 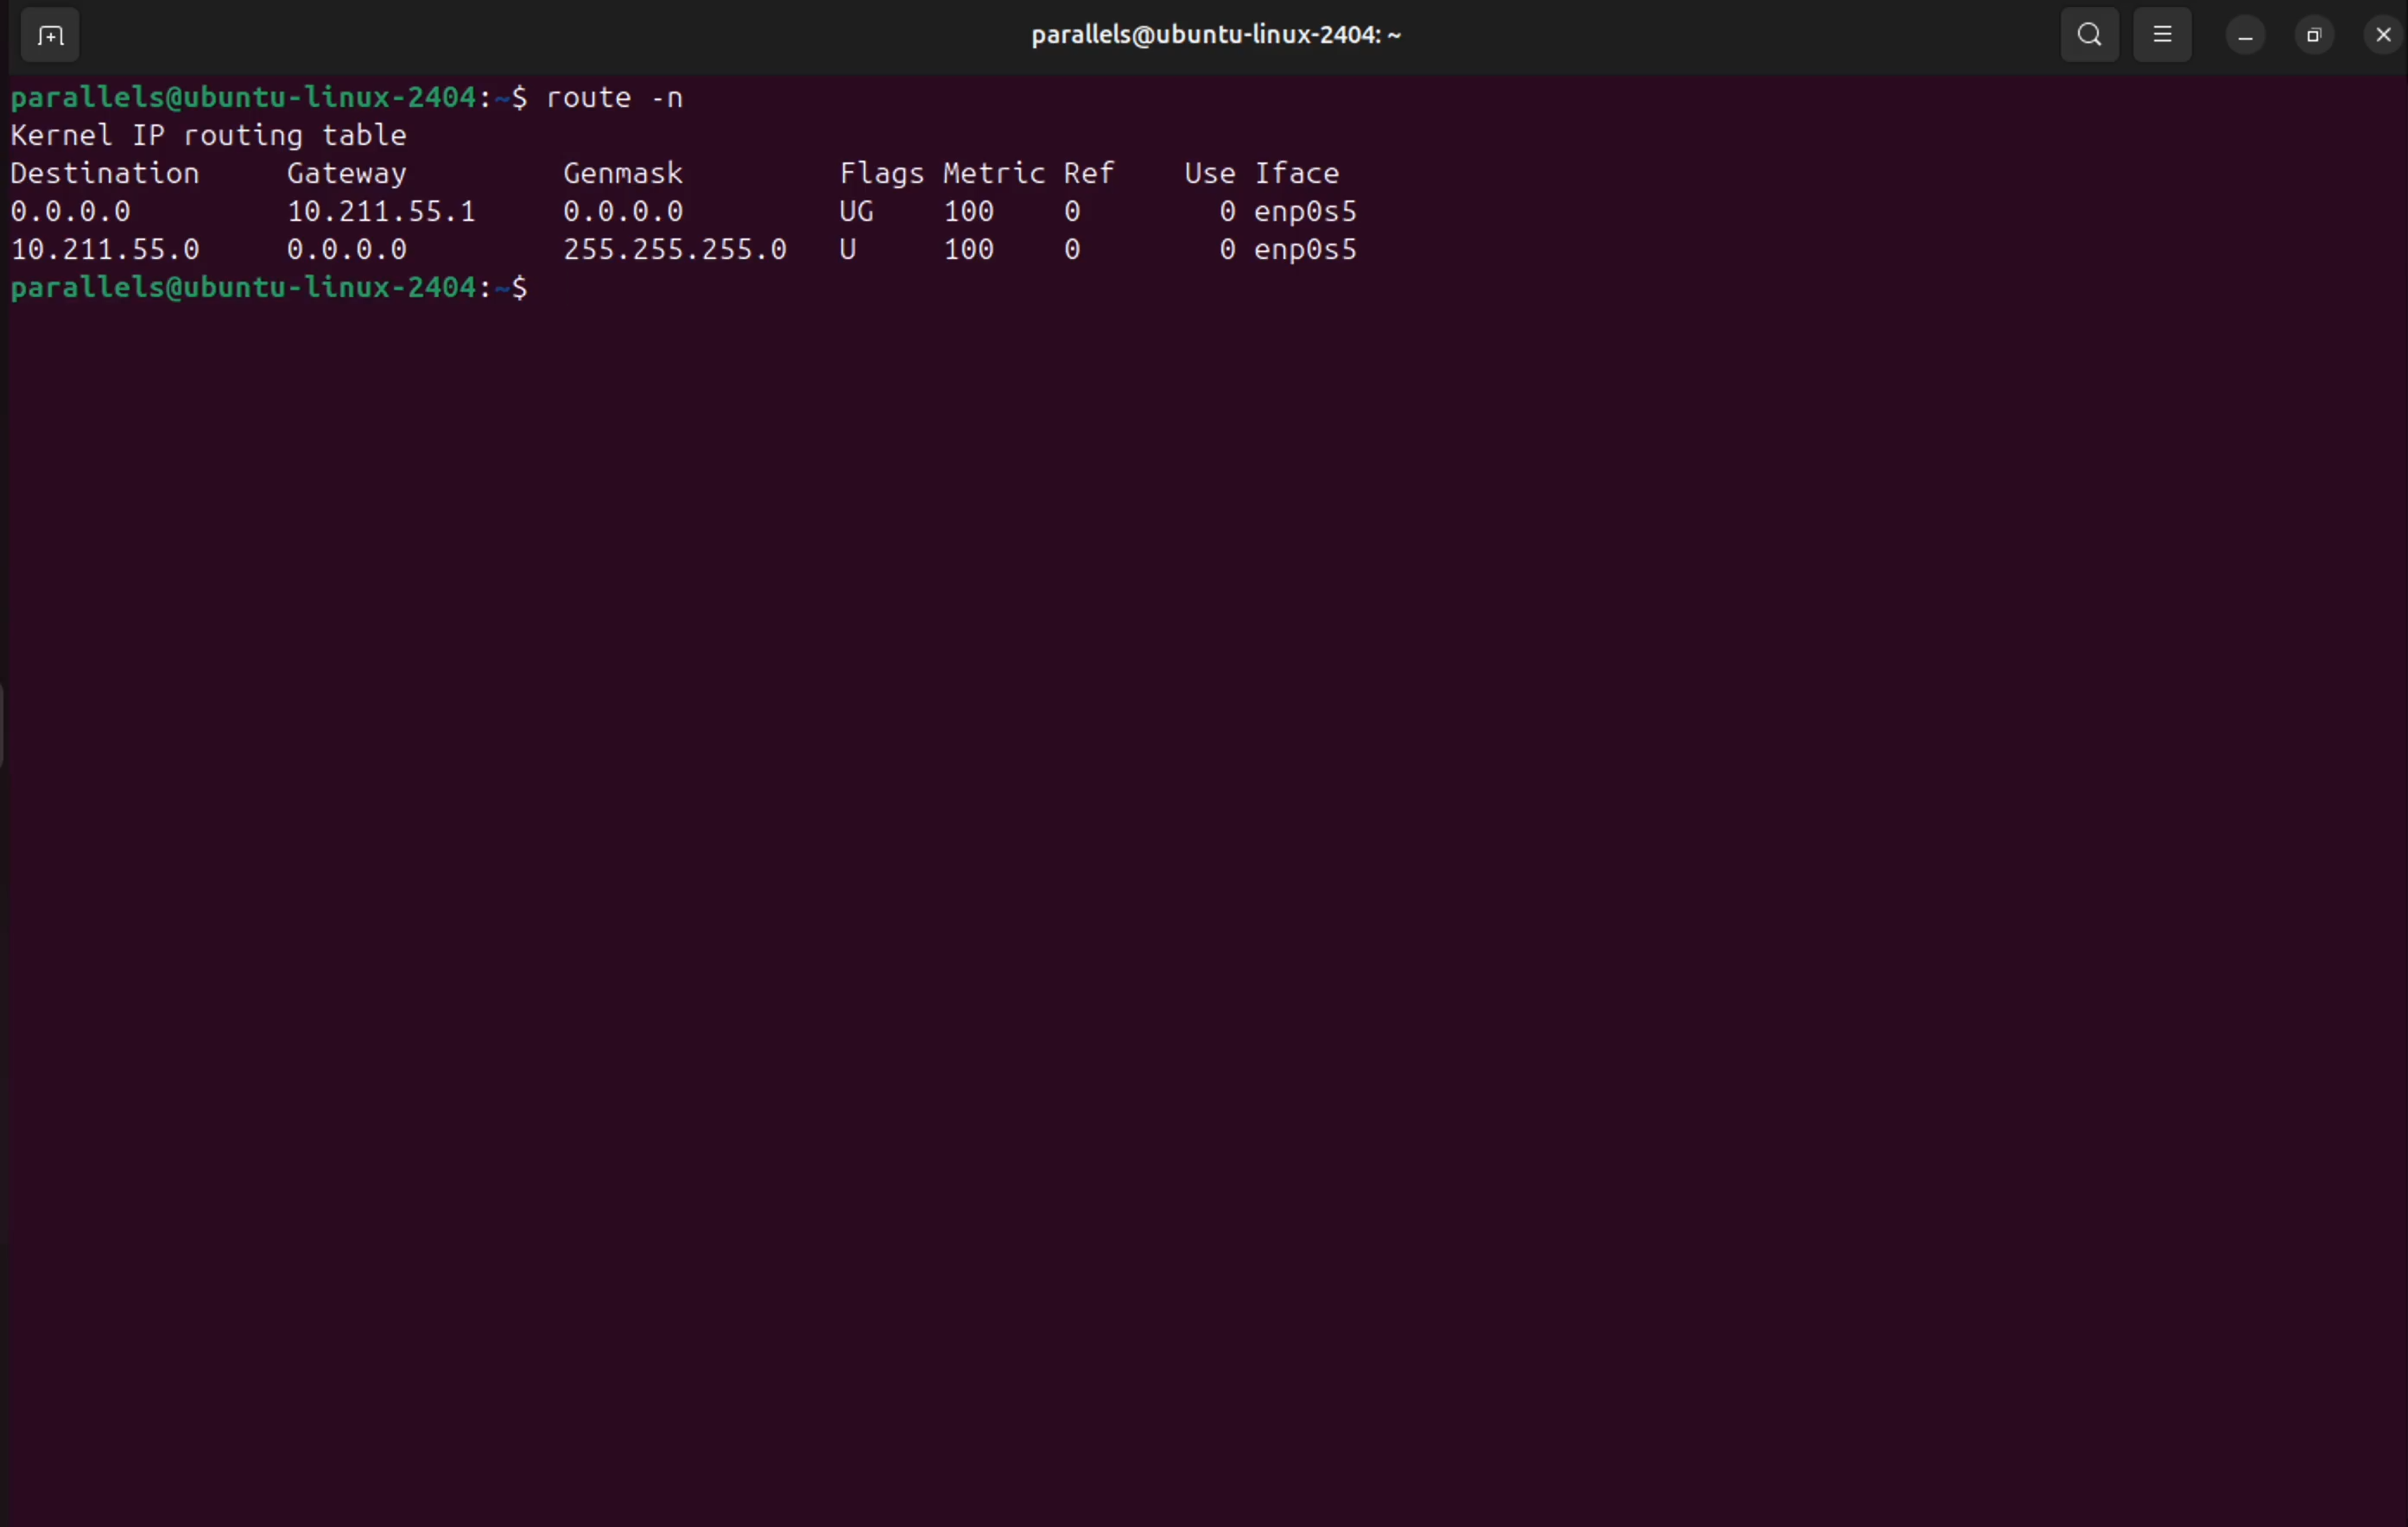 I want to click on 0.0.0.0, so click(x=368, y=248).